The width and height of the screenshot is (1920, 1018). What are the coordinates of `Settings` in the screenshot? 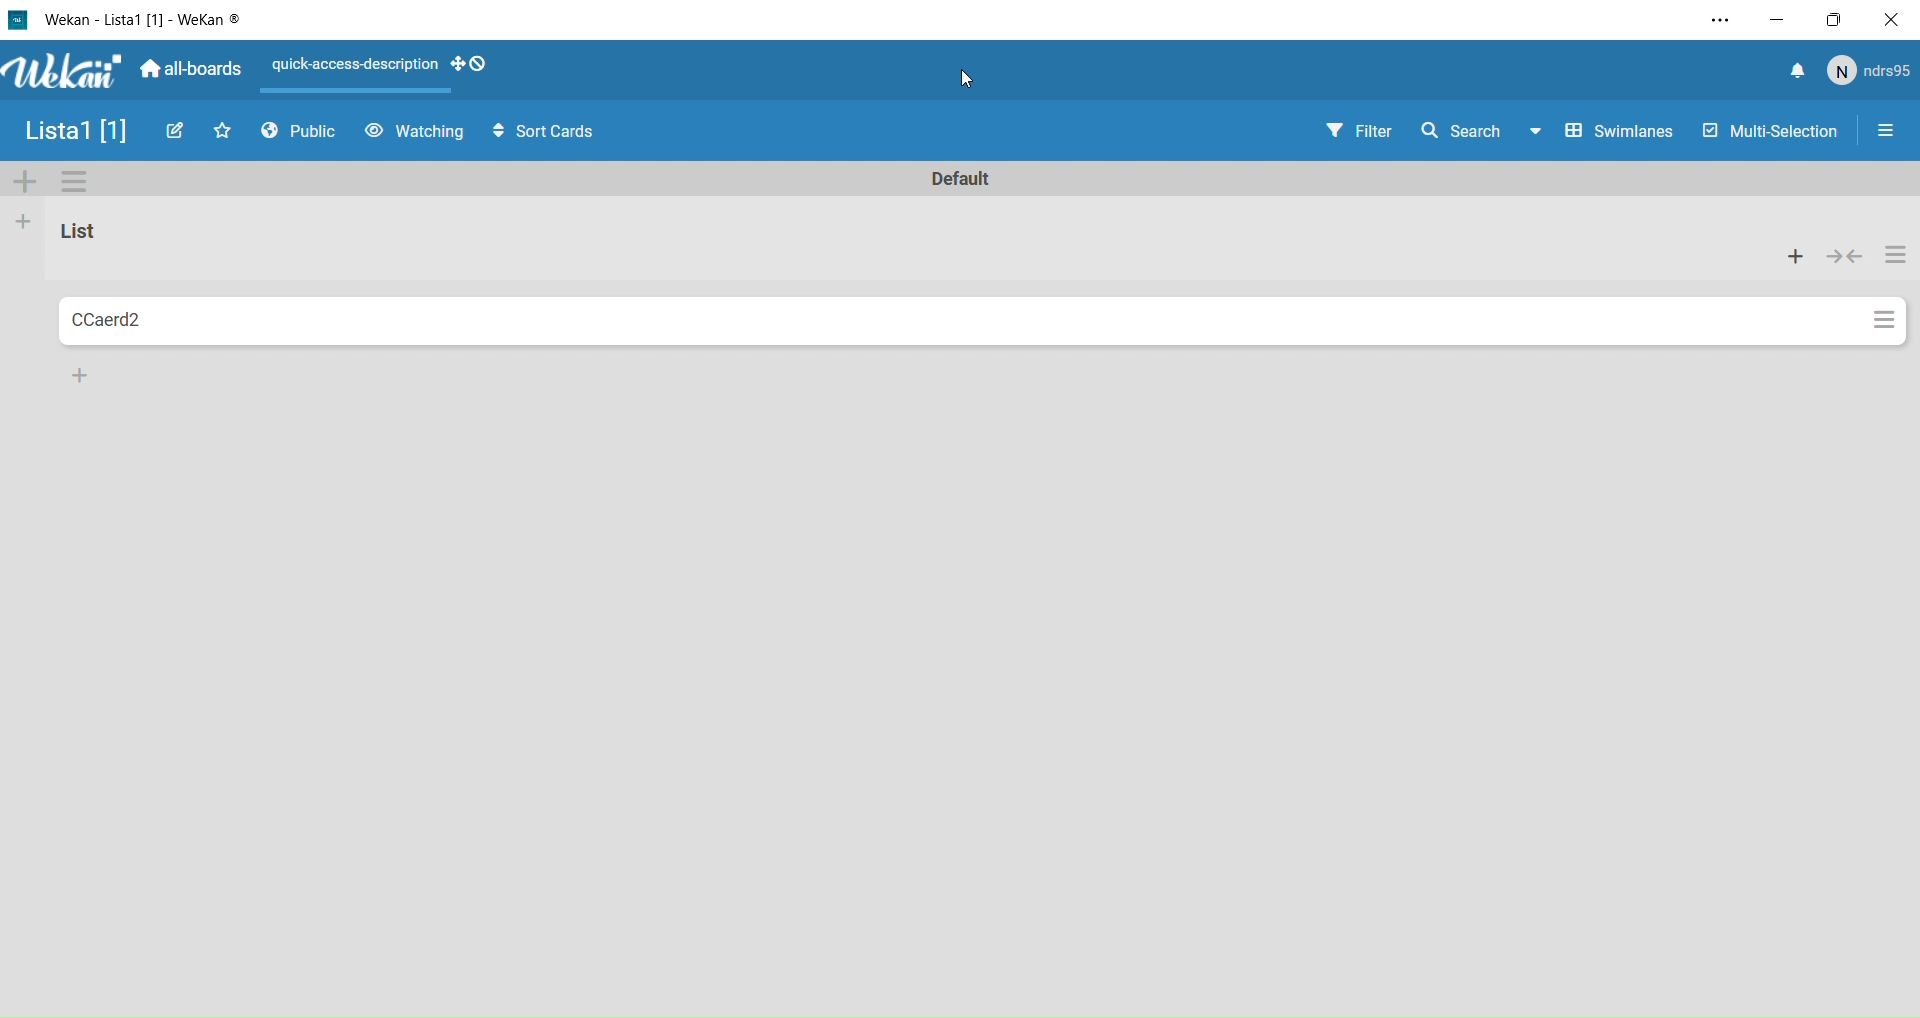 It's located at (79, 180).